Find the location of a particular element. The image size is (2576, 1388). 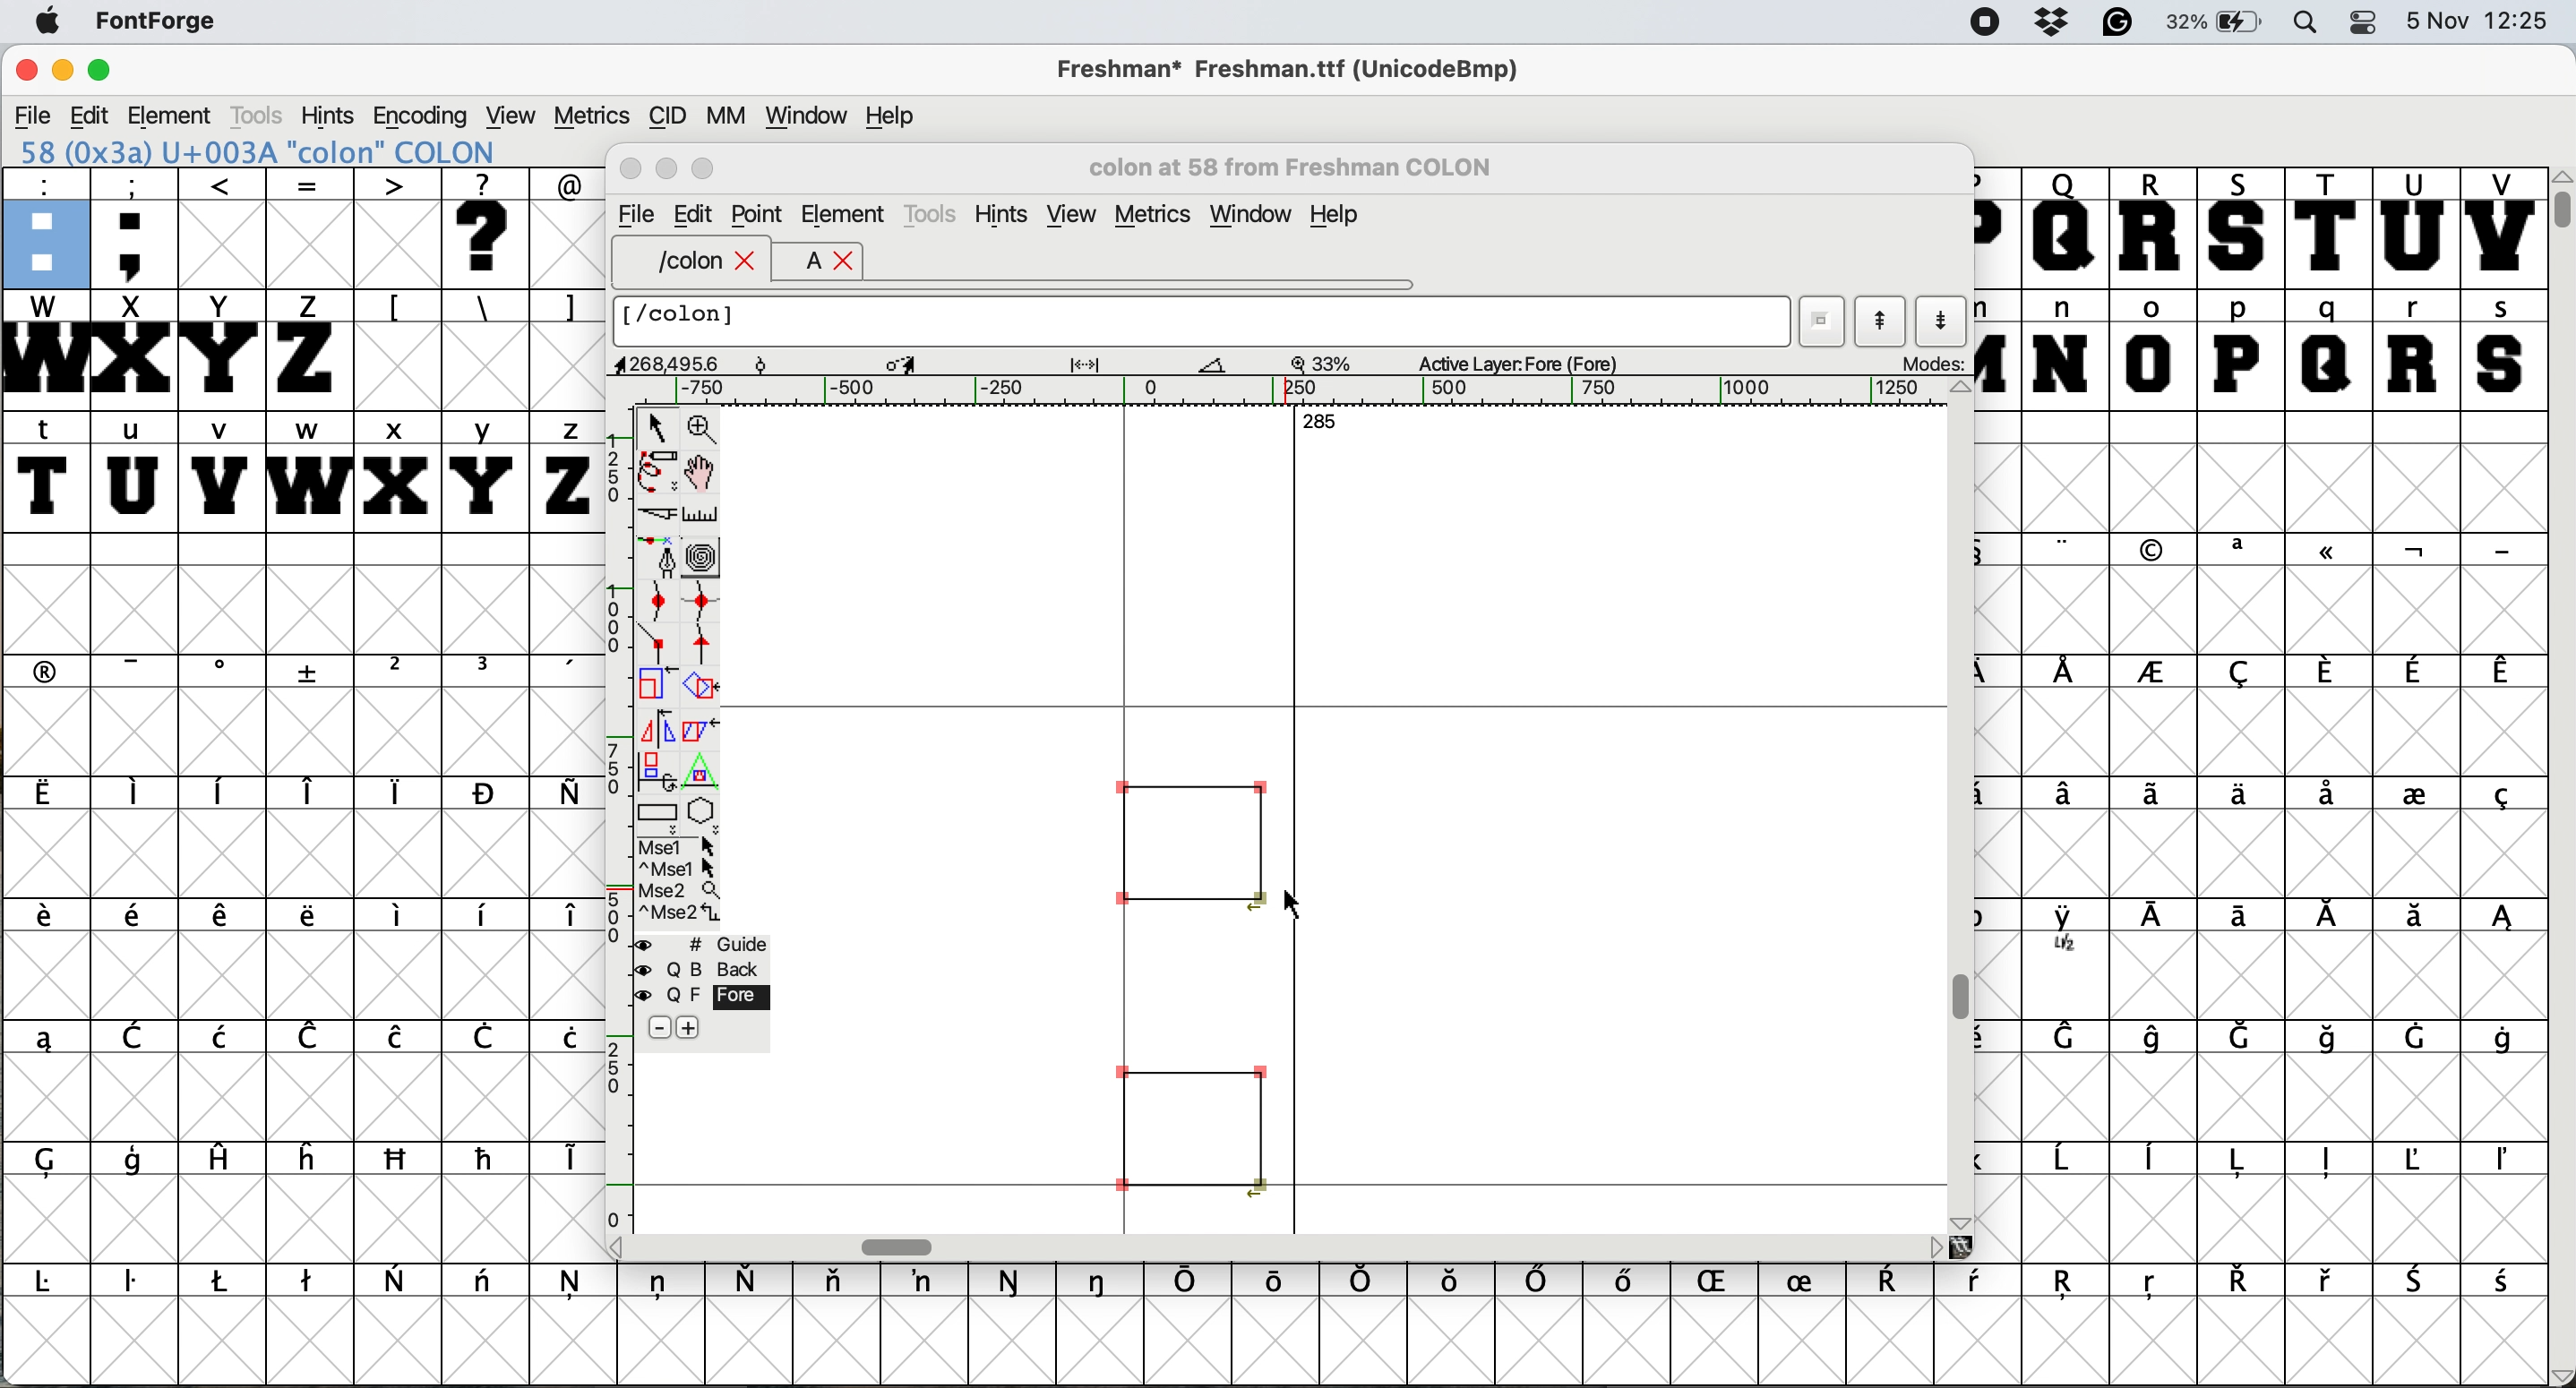

symbol is located at coordinates (136, 1286).